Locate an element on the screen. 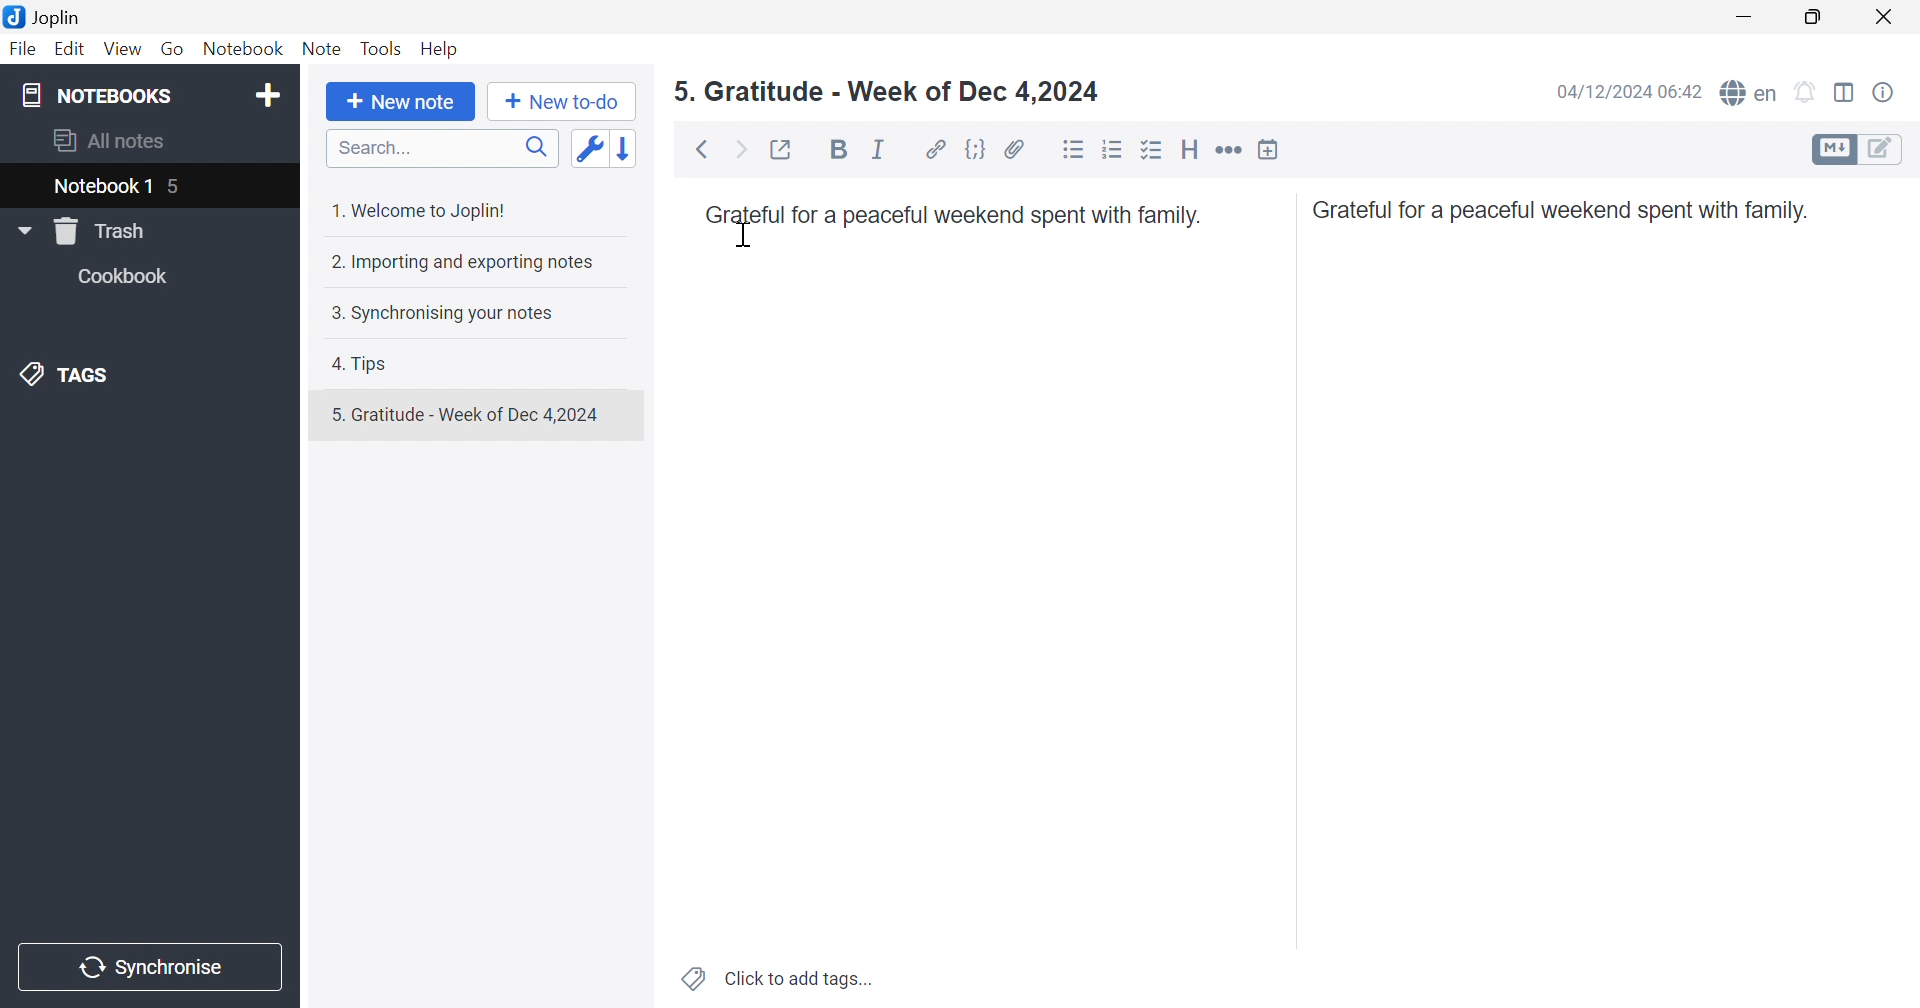  Notebook is located at coordinates (241, 48).